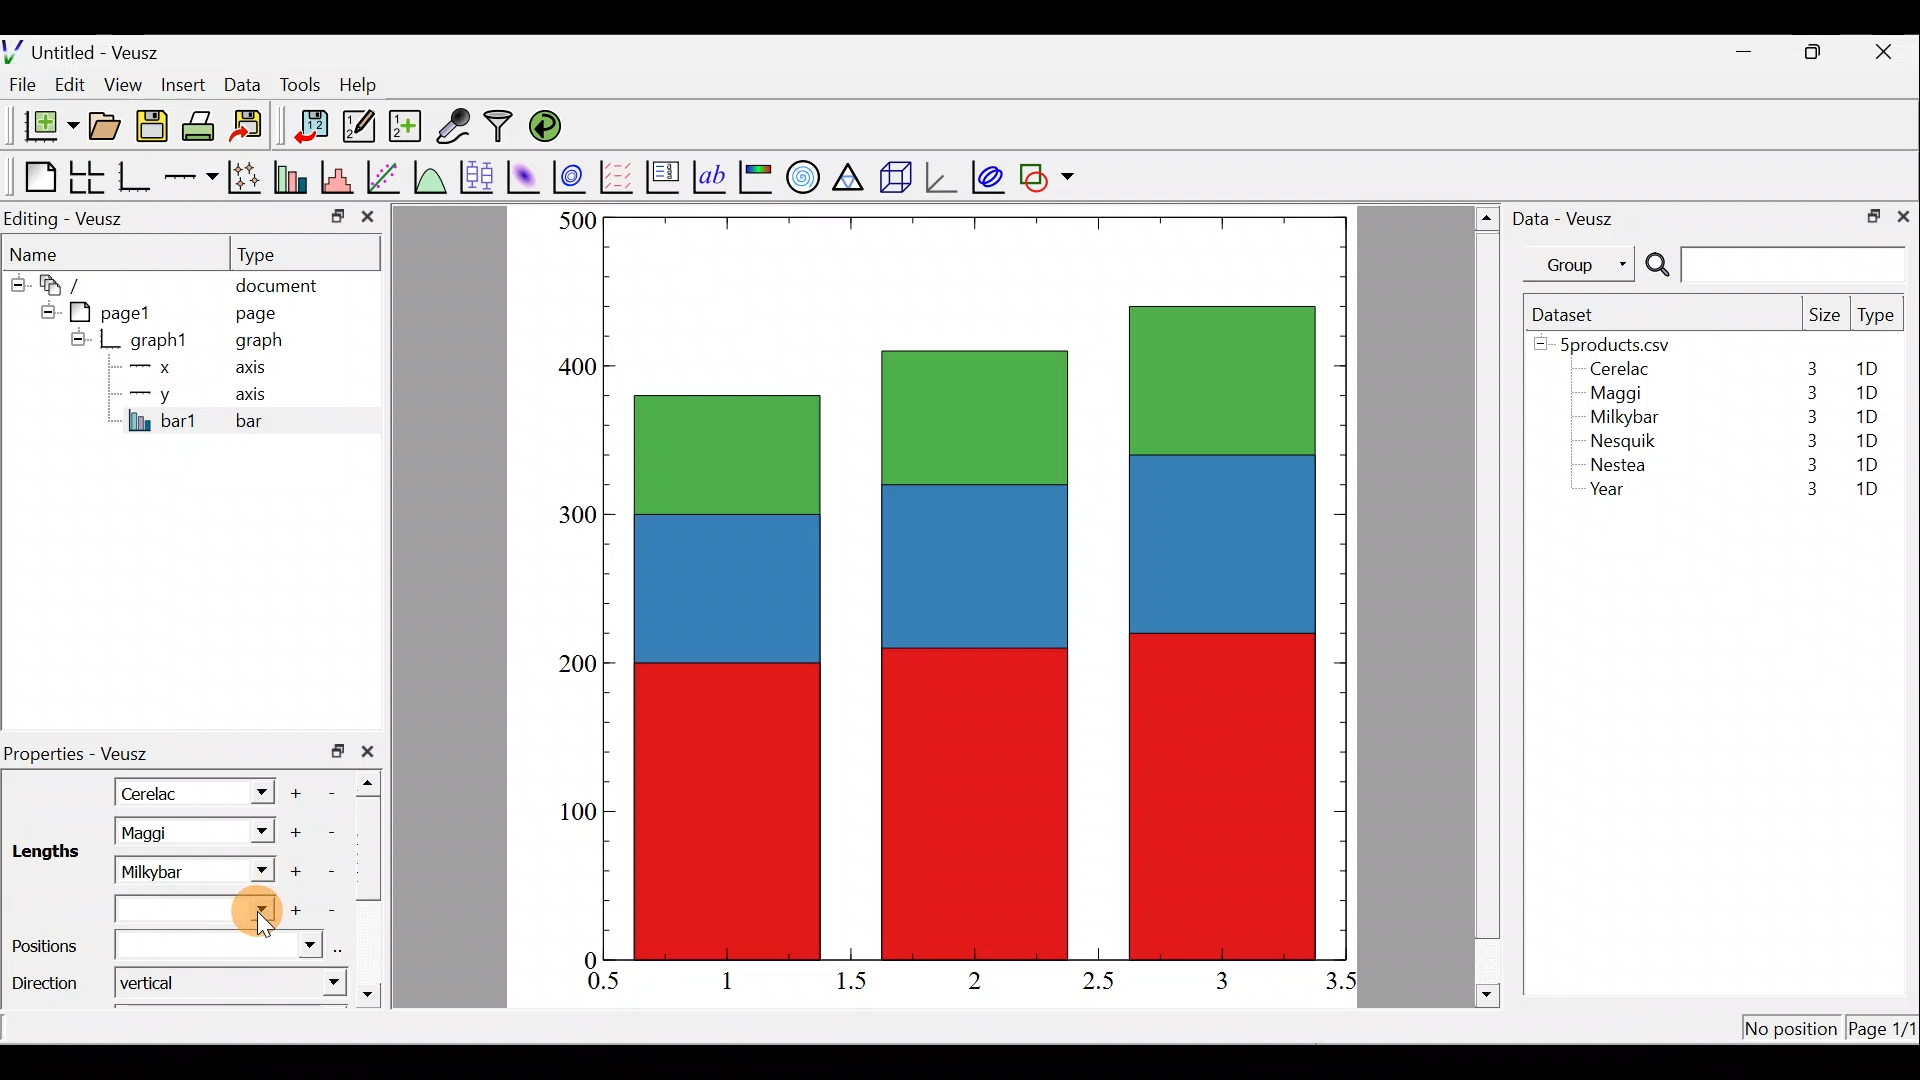  Describe the element at coordinates (502, 128) in the screenshot. I see `Filter data` at that location.